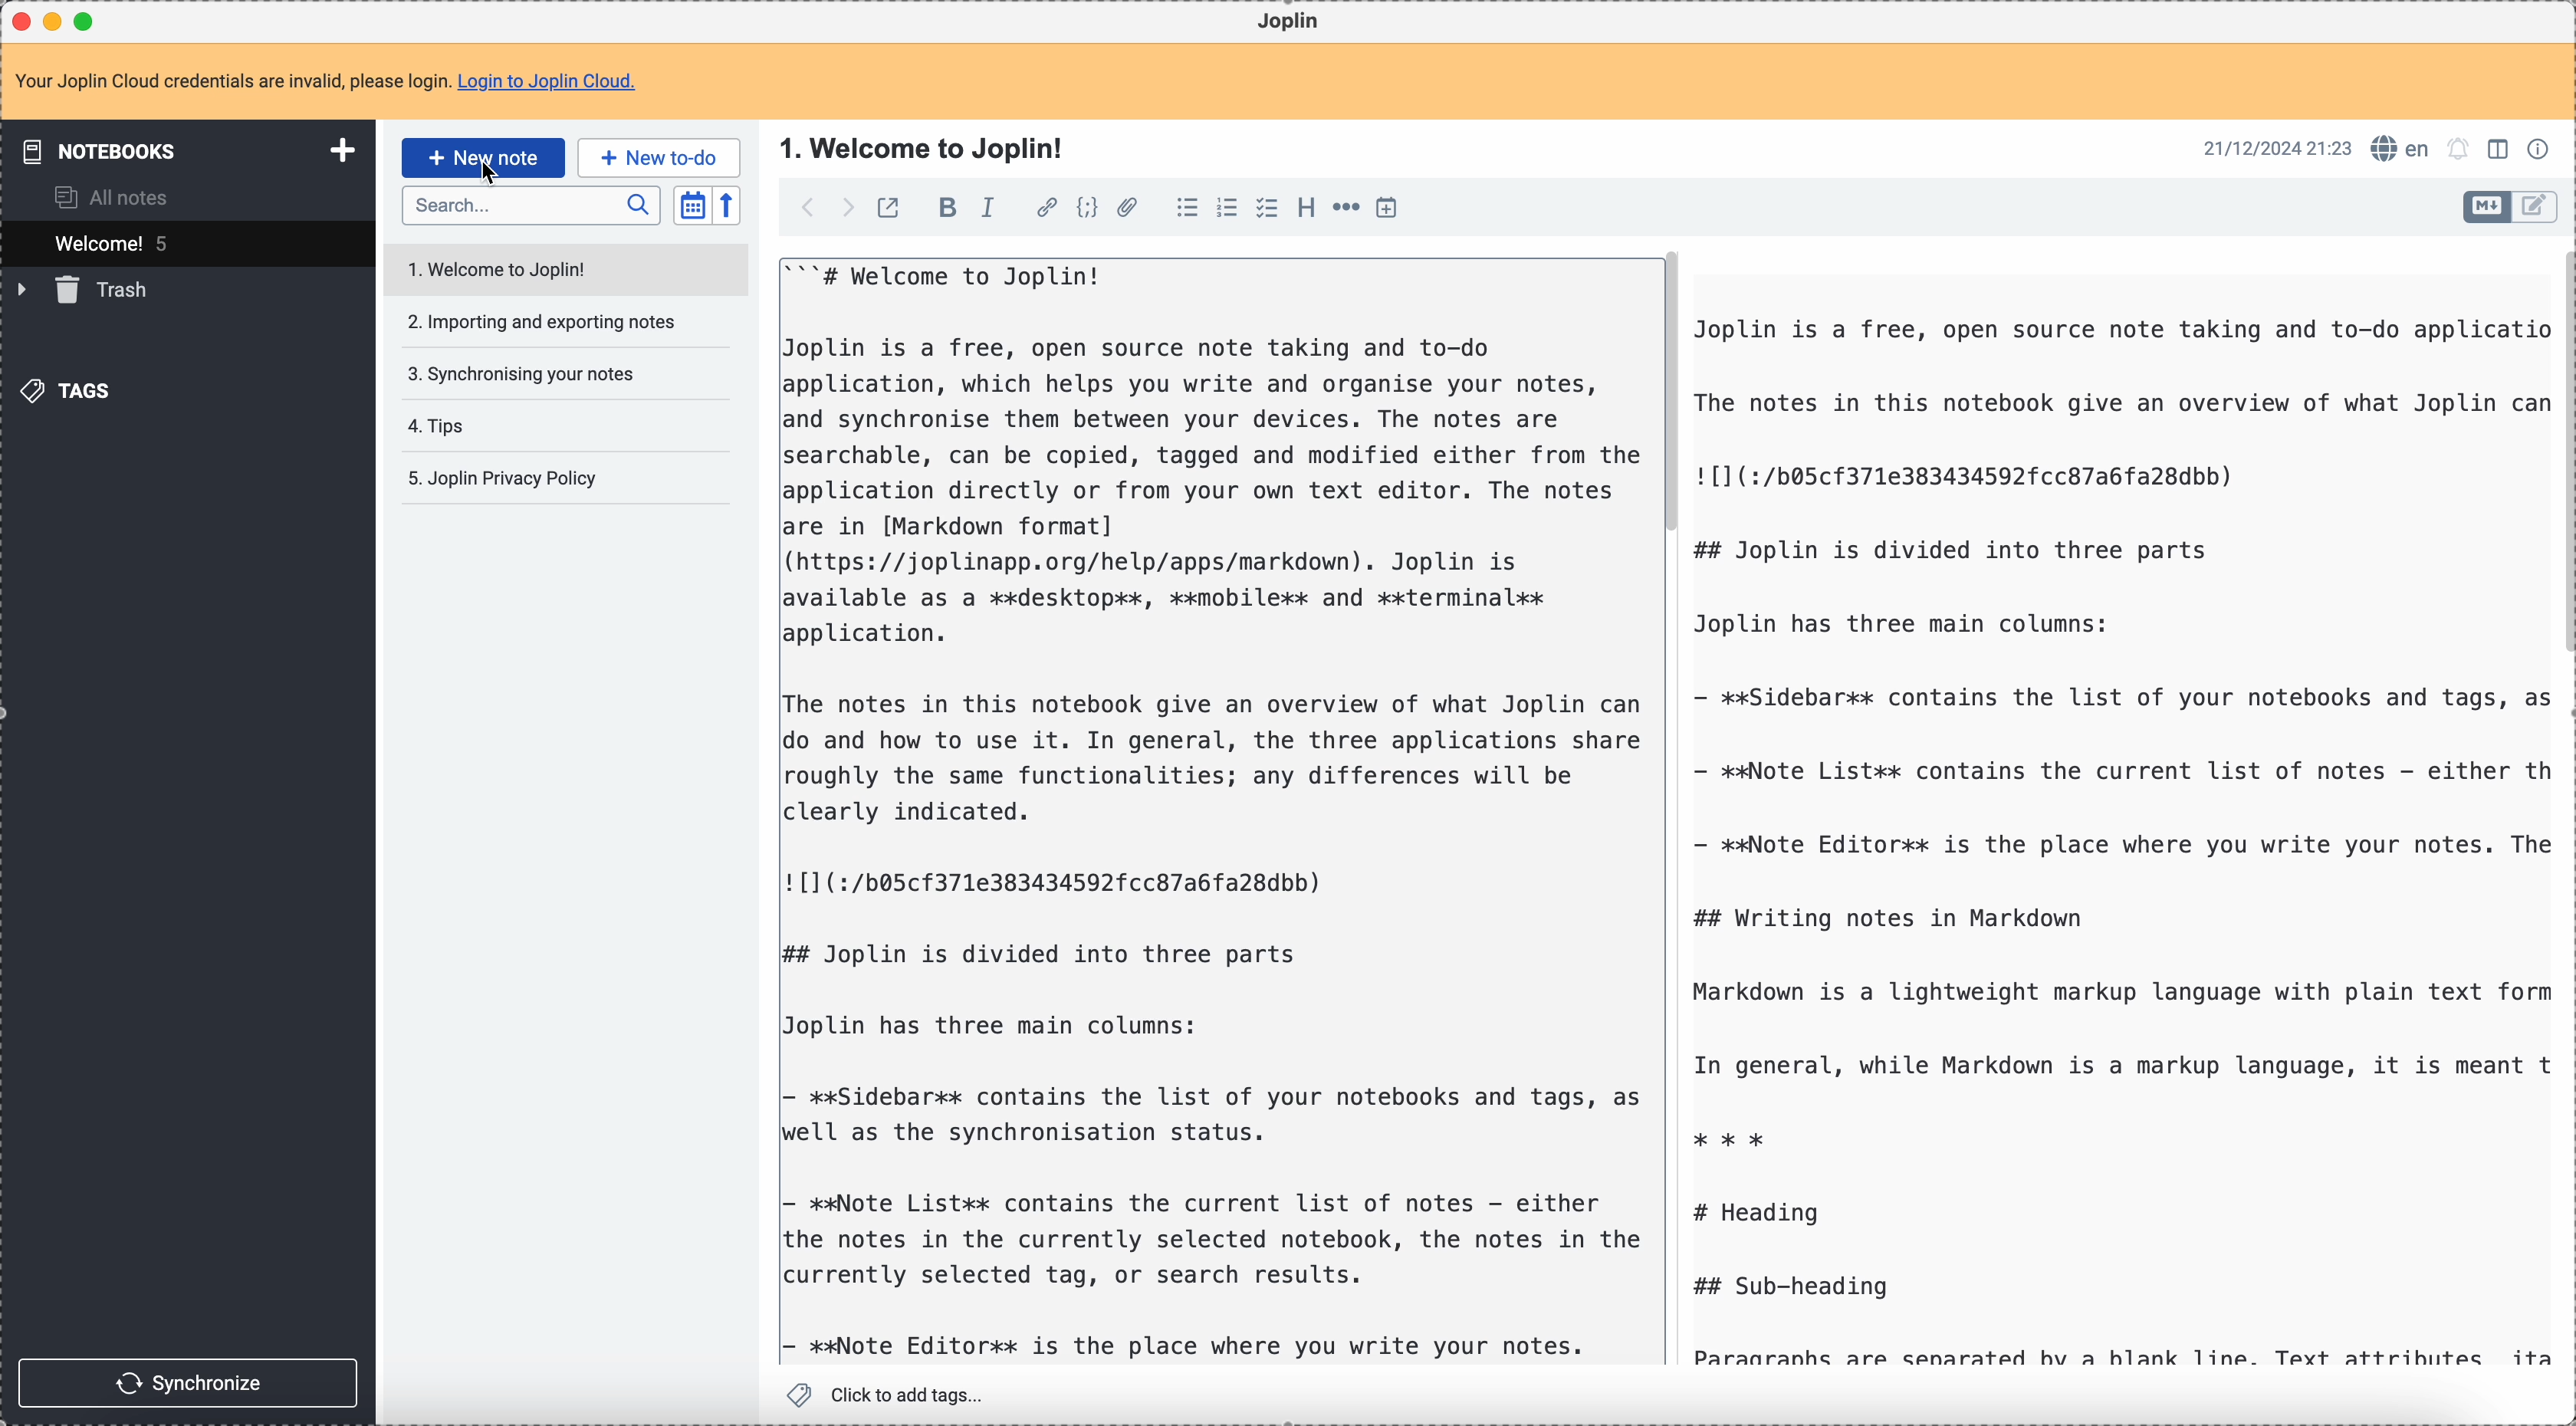  I want to click on welcome to Joplin, so click(567, 271).